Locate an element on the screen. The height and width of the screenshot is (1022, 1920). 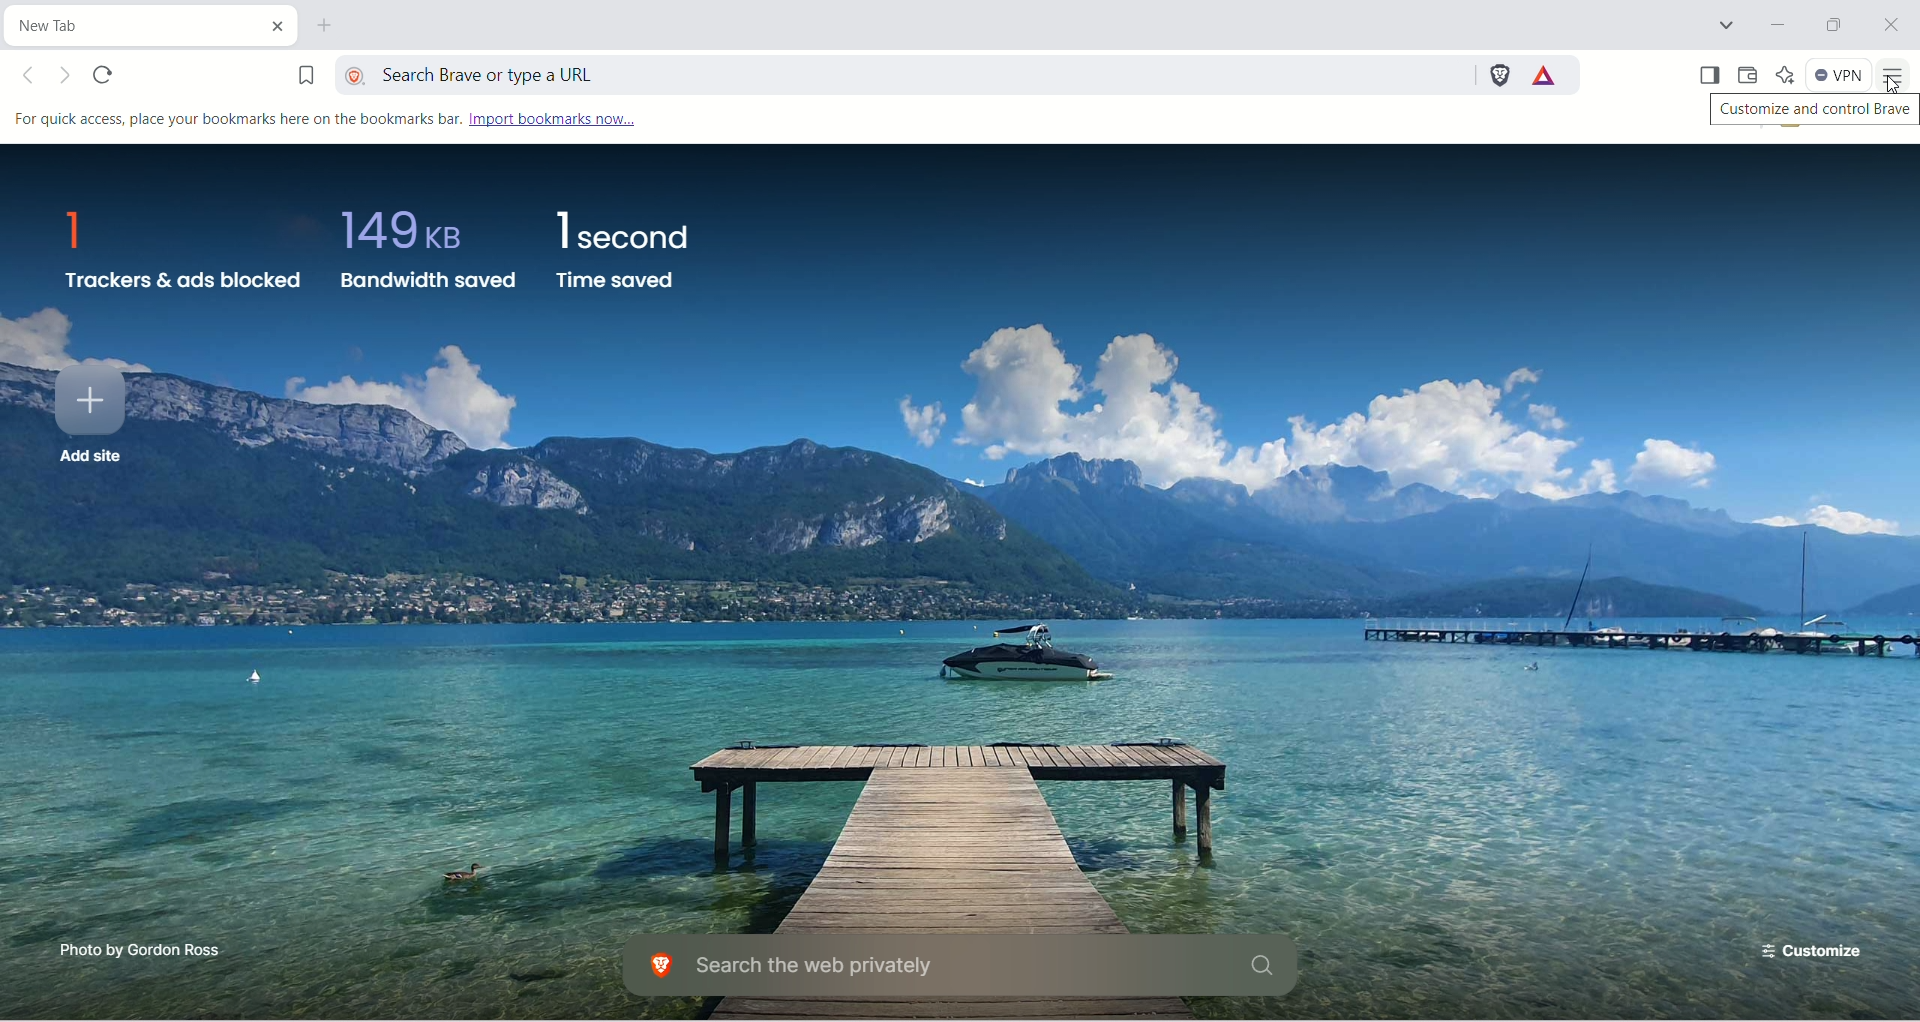
close tab is located at coordinates (272, 23).